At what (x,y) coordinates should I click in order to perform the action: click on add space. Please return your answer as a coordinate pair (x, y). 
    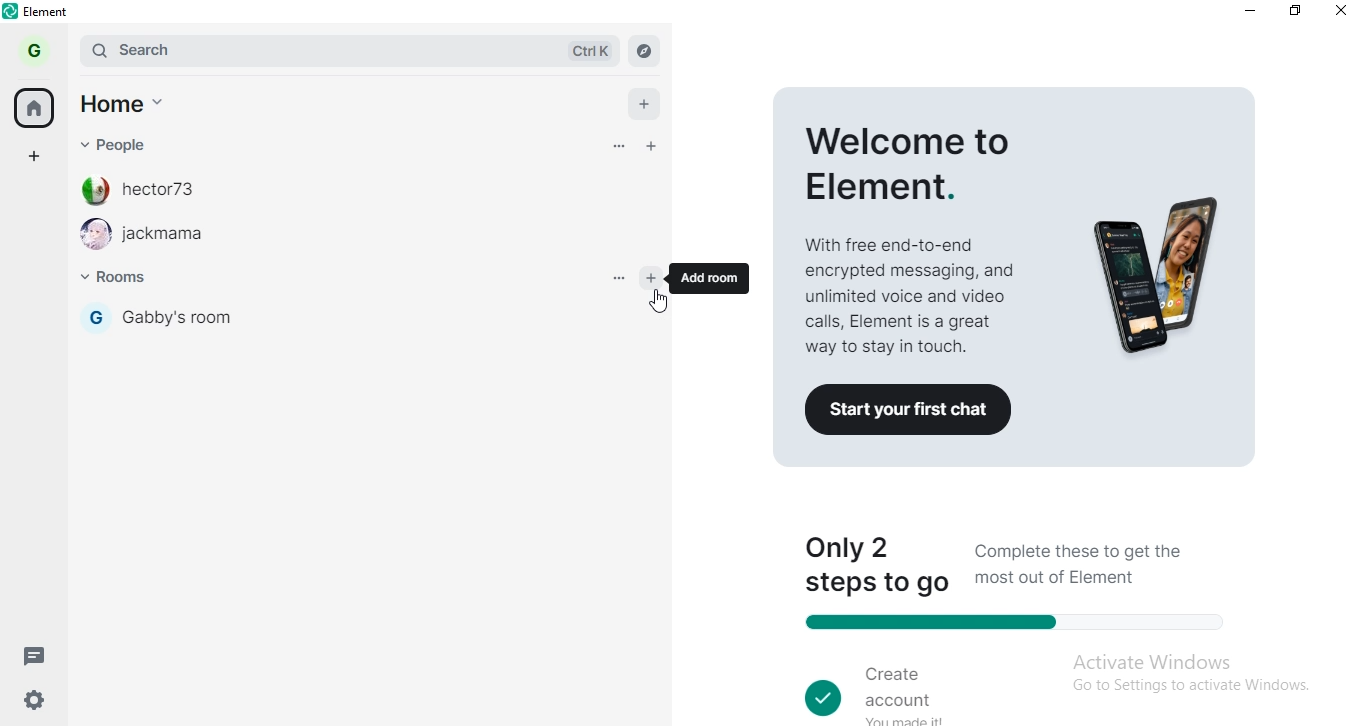
    Looking at the image, I should click on (39, 160).